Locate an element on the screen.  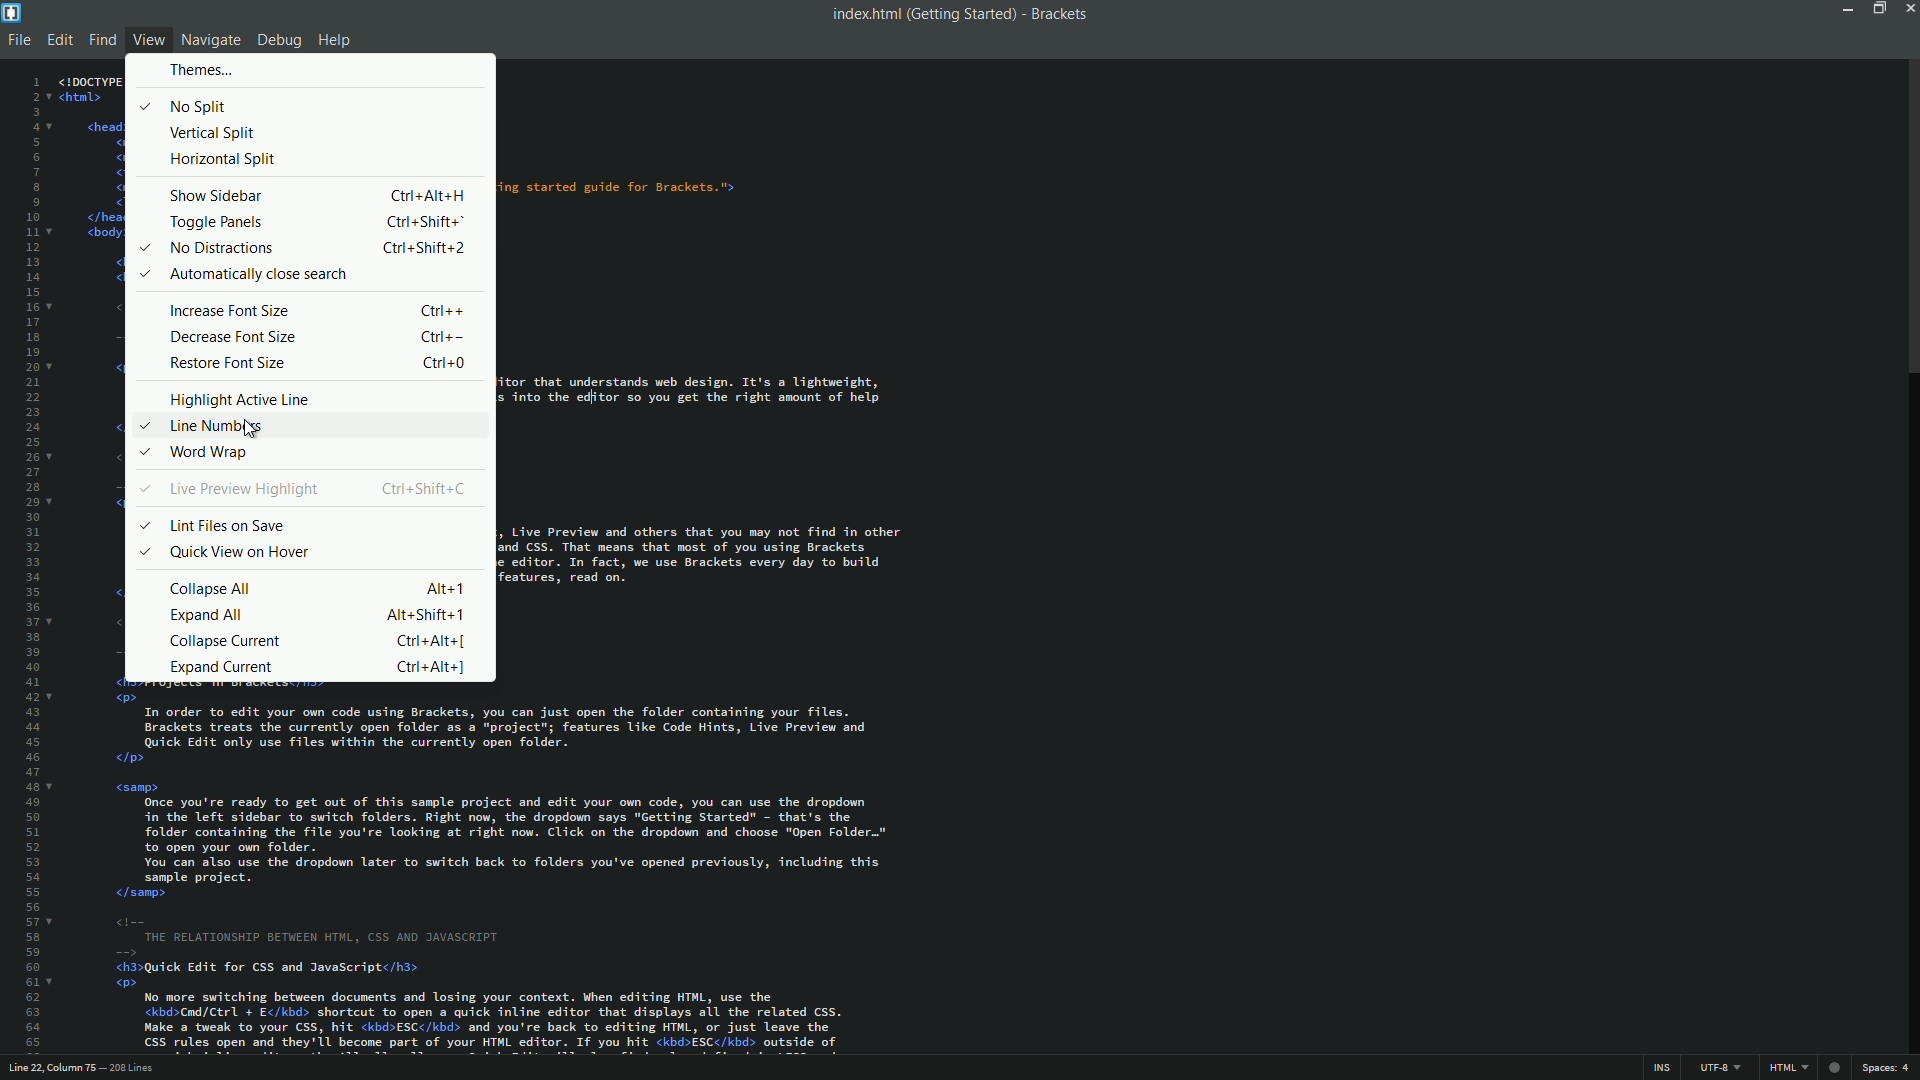
view is located at coordinates (148, 39).